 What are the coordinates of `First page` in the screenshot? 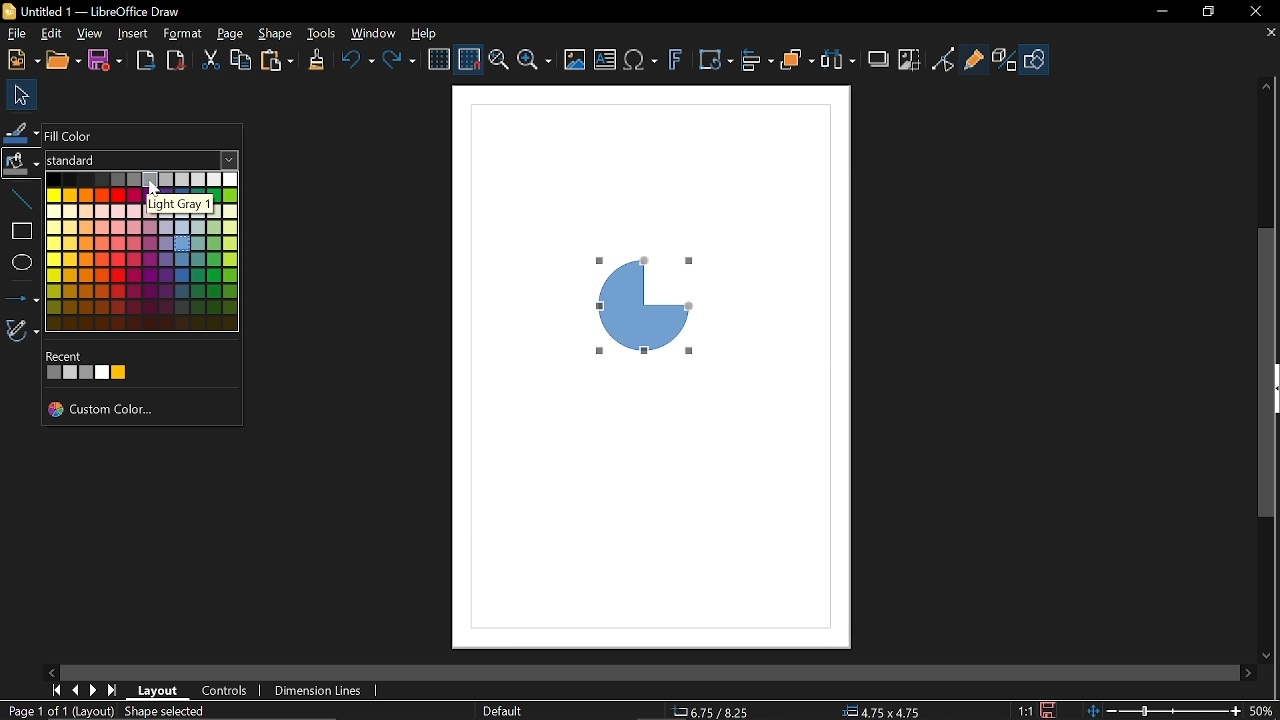 It's located at (58, 690).